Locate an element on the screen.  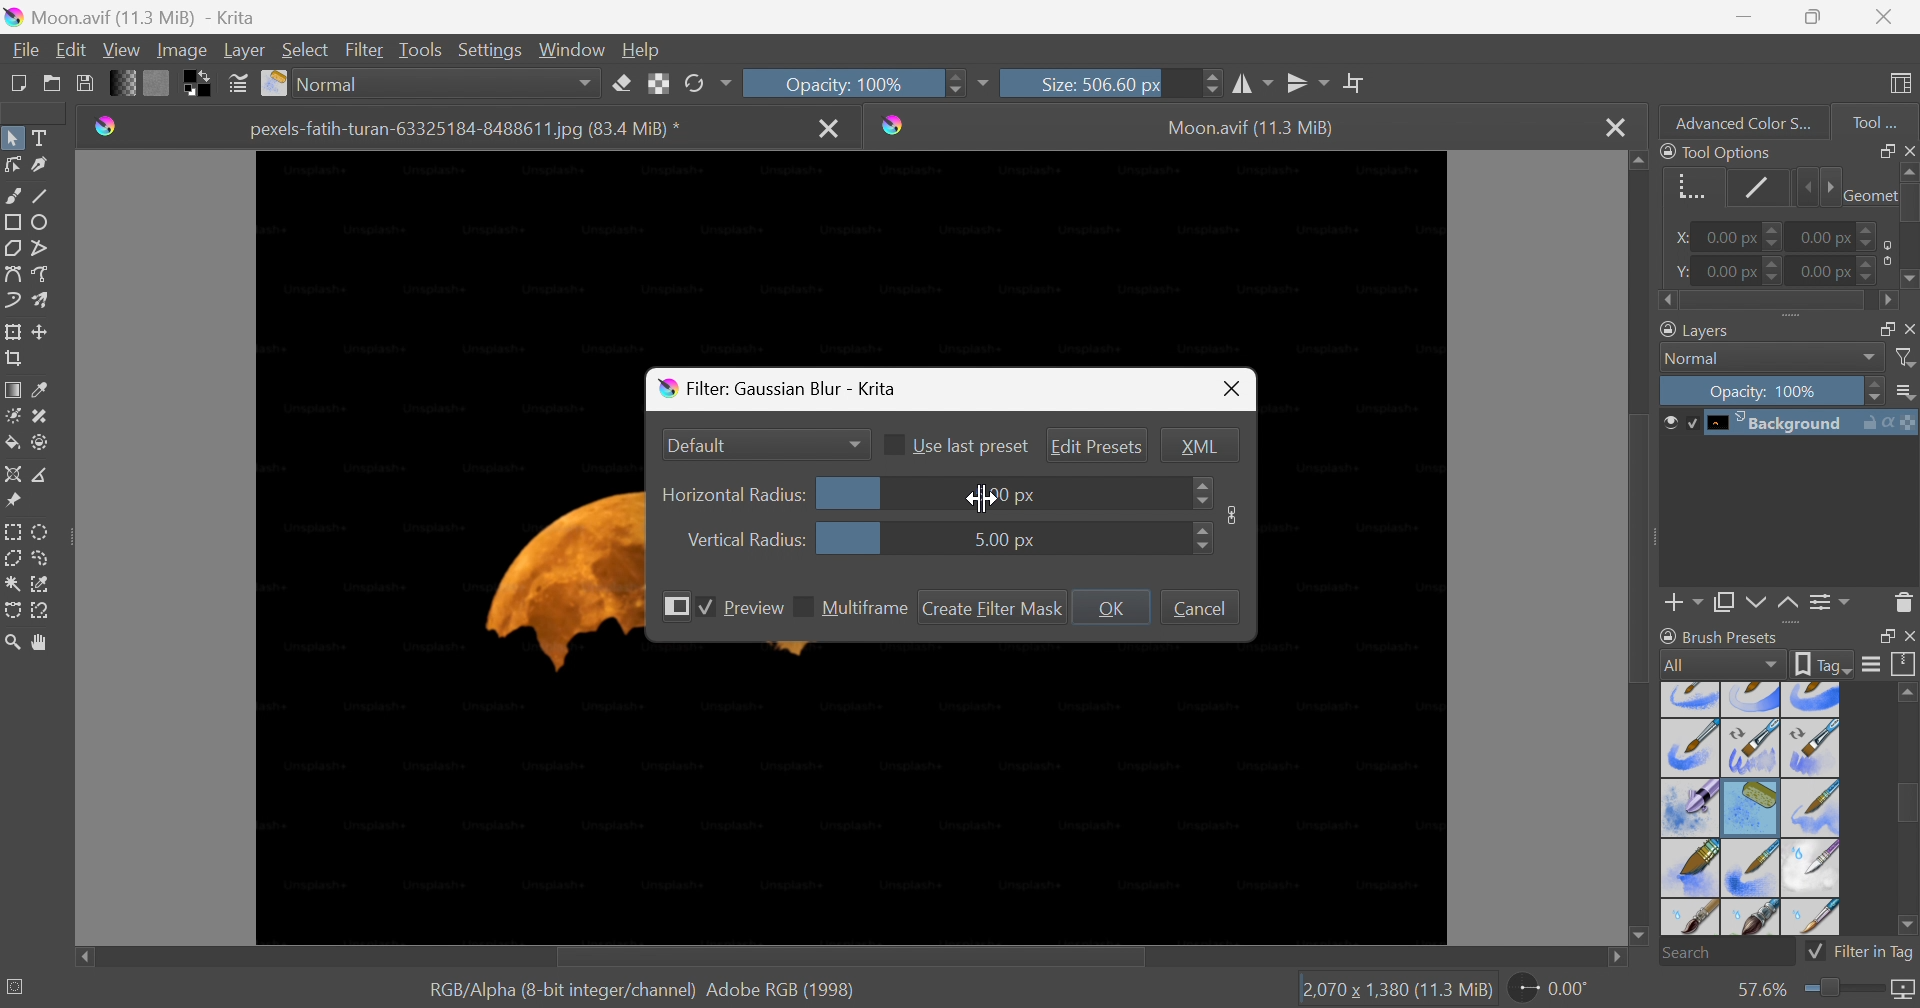
5.00 px is located at coordinates (1003, 540).